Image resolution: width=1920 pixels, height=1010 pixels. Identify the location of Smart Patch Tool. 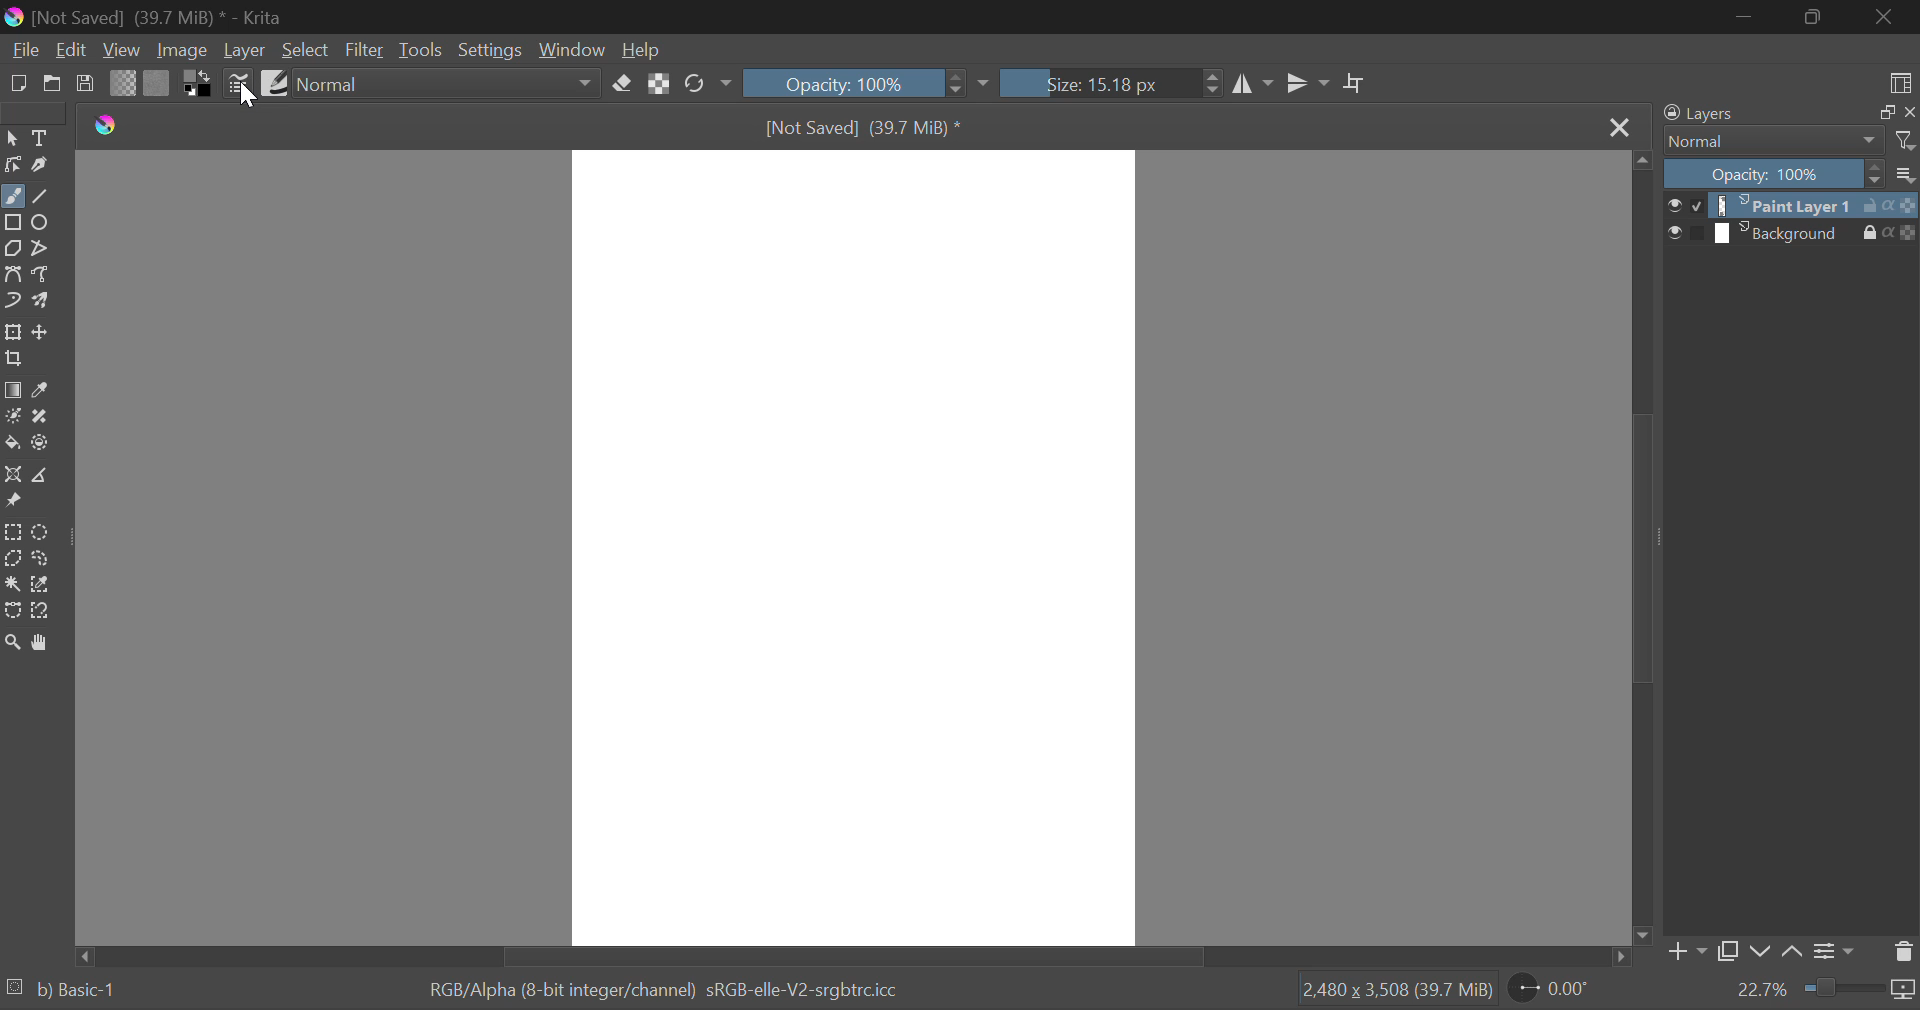
(42, 415).